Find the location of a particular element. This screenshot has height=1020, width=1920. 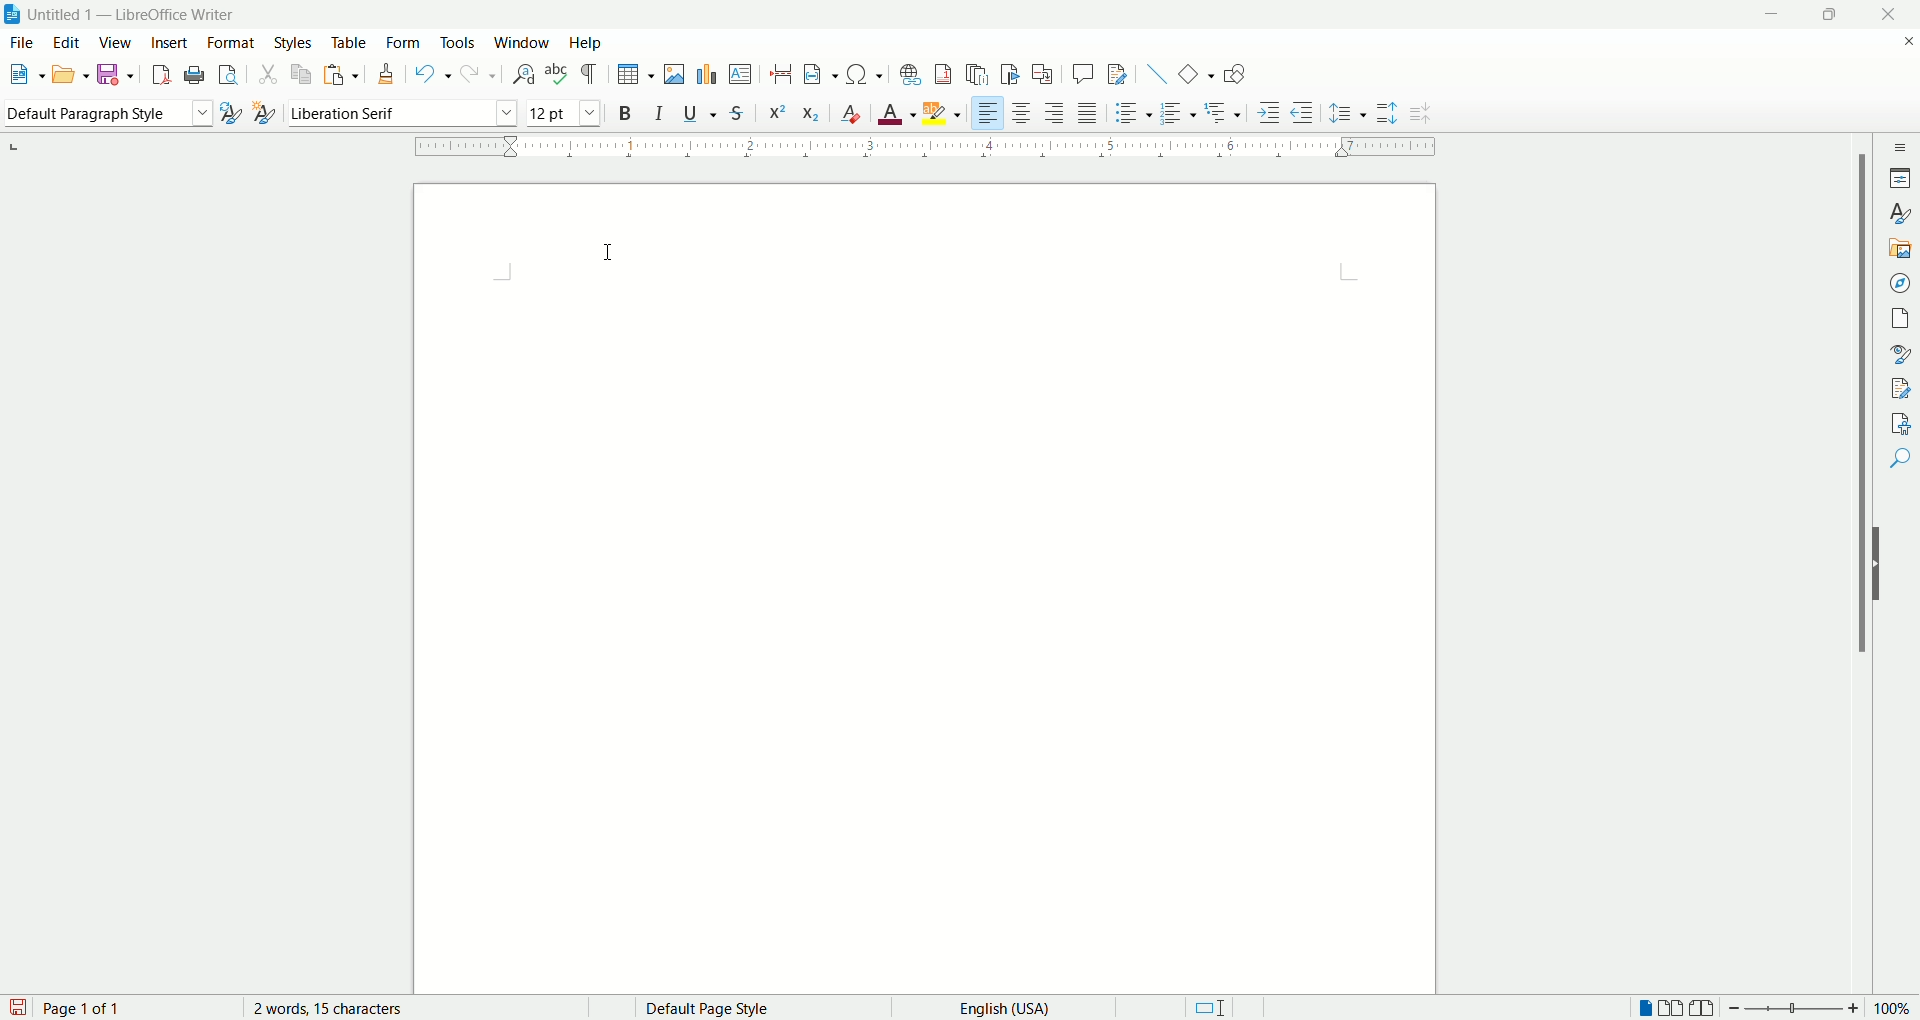

cut is located at coordinates (272, 74).